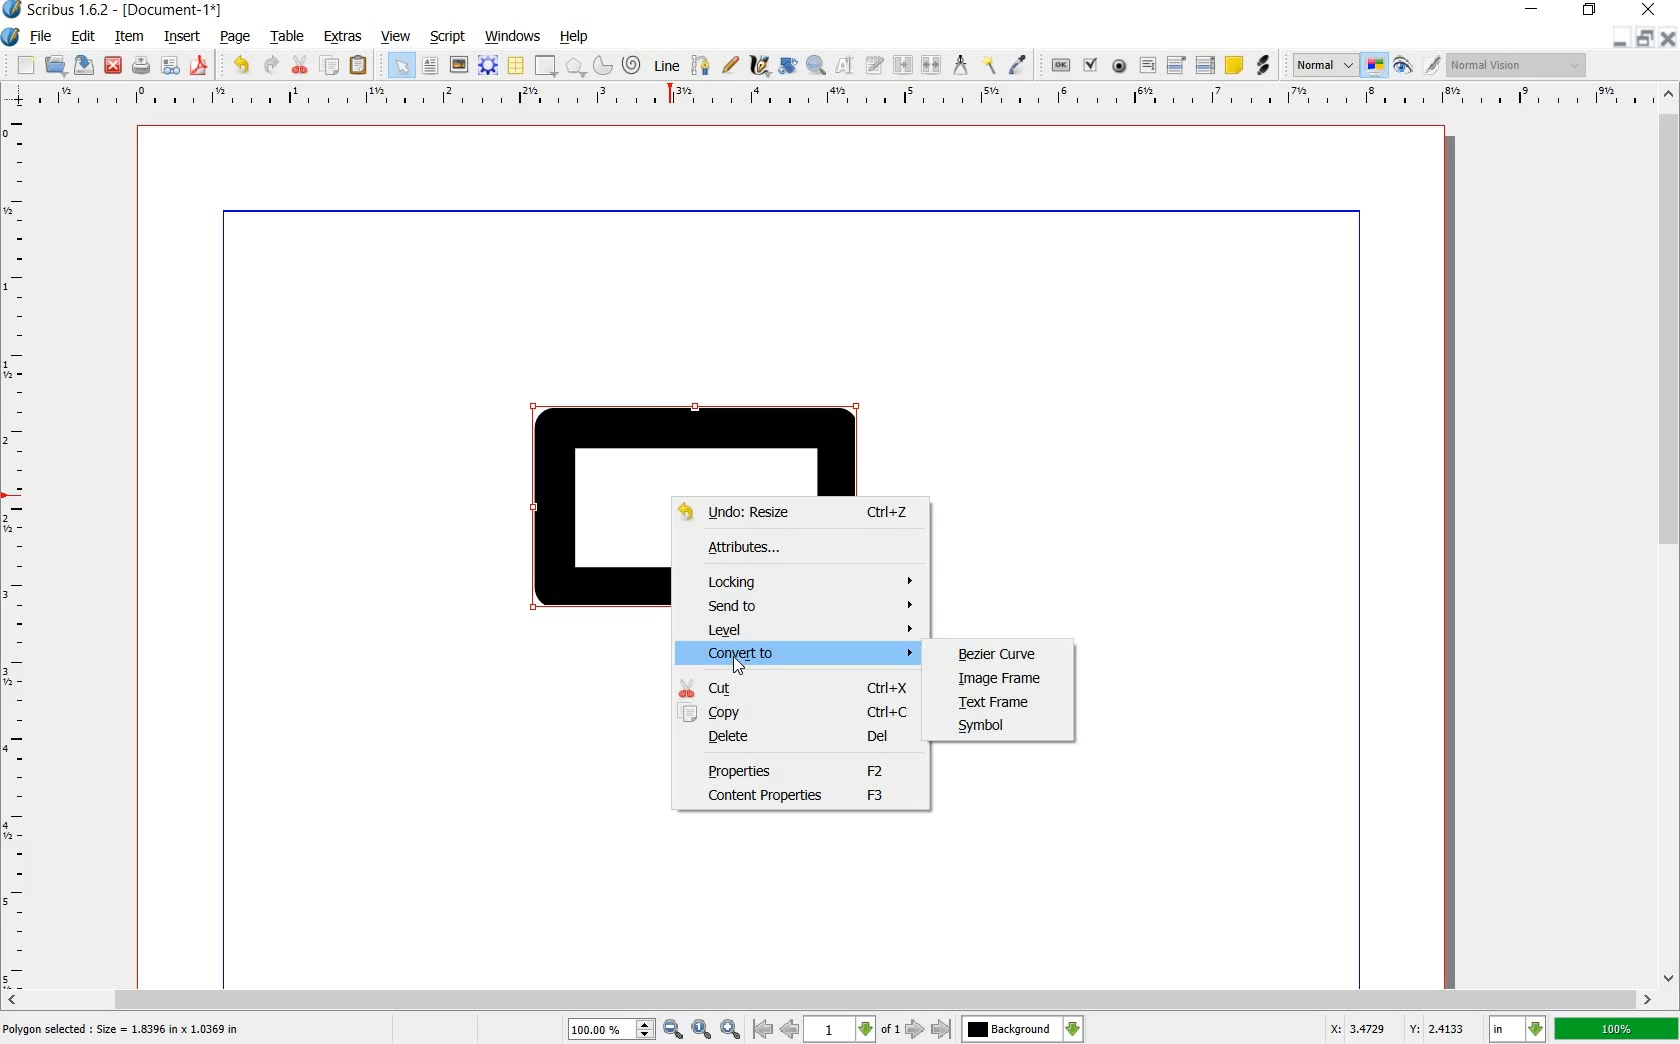  I want to click on edit contents of frame, so click(844, 67).